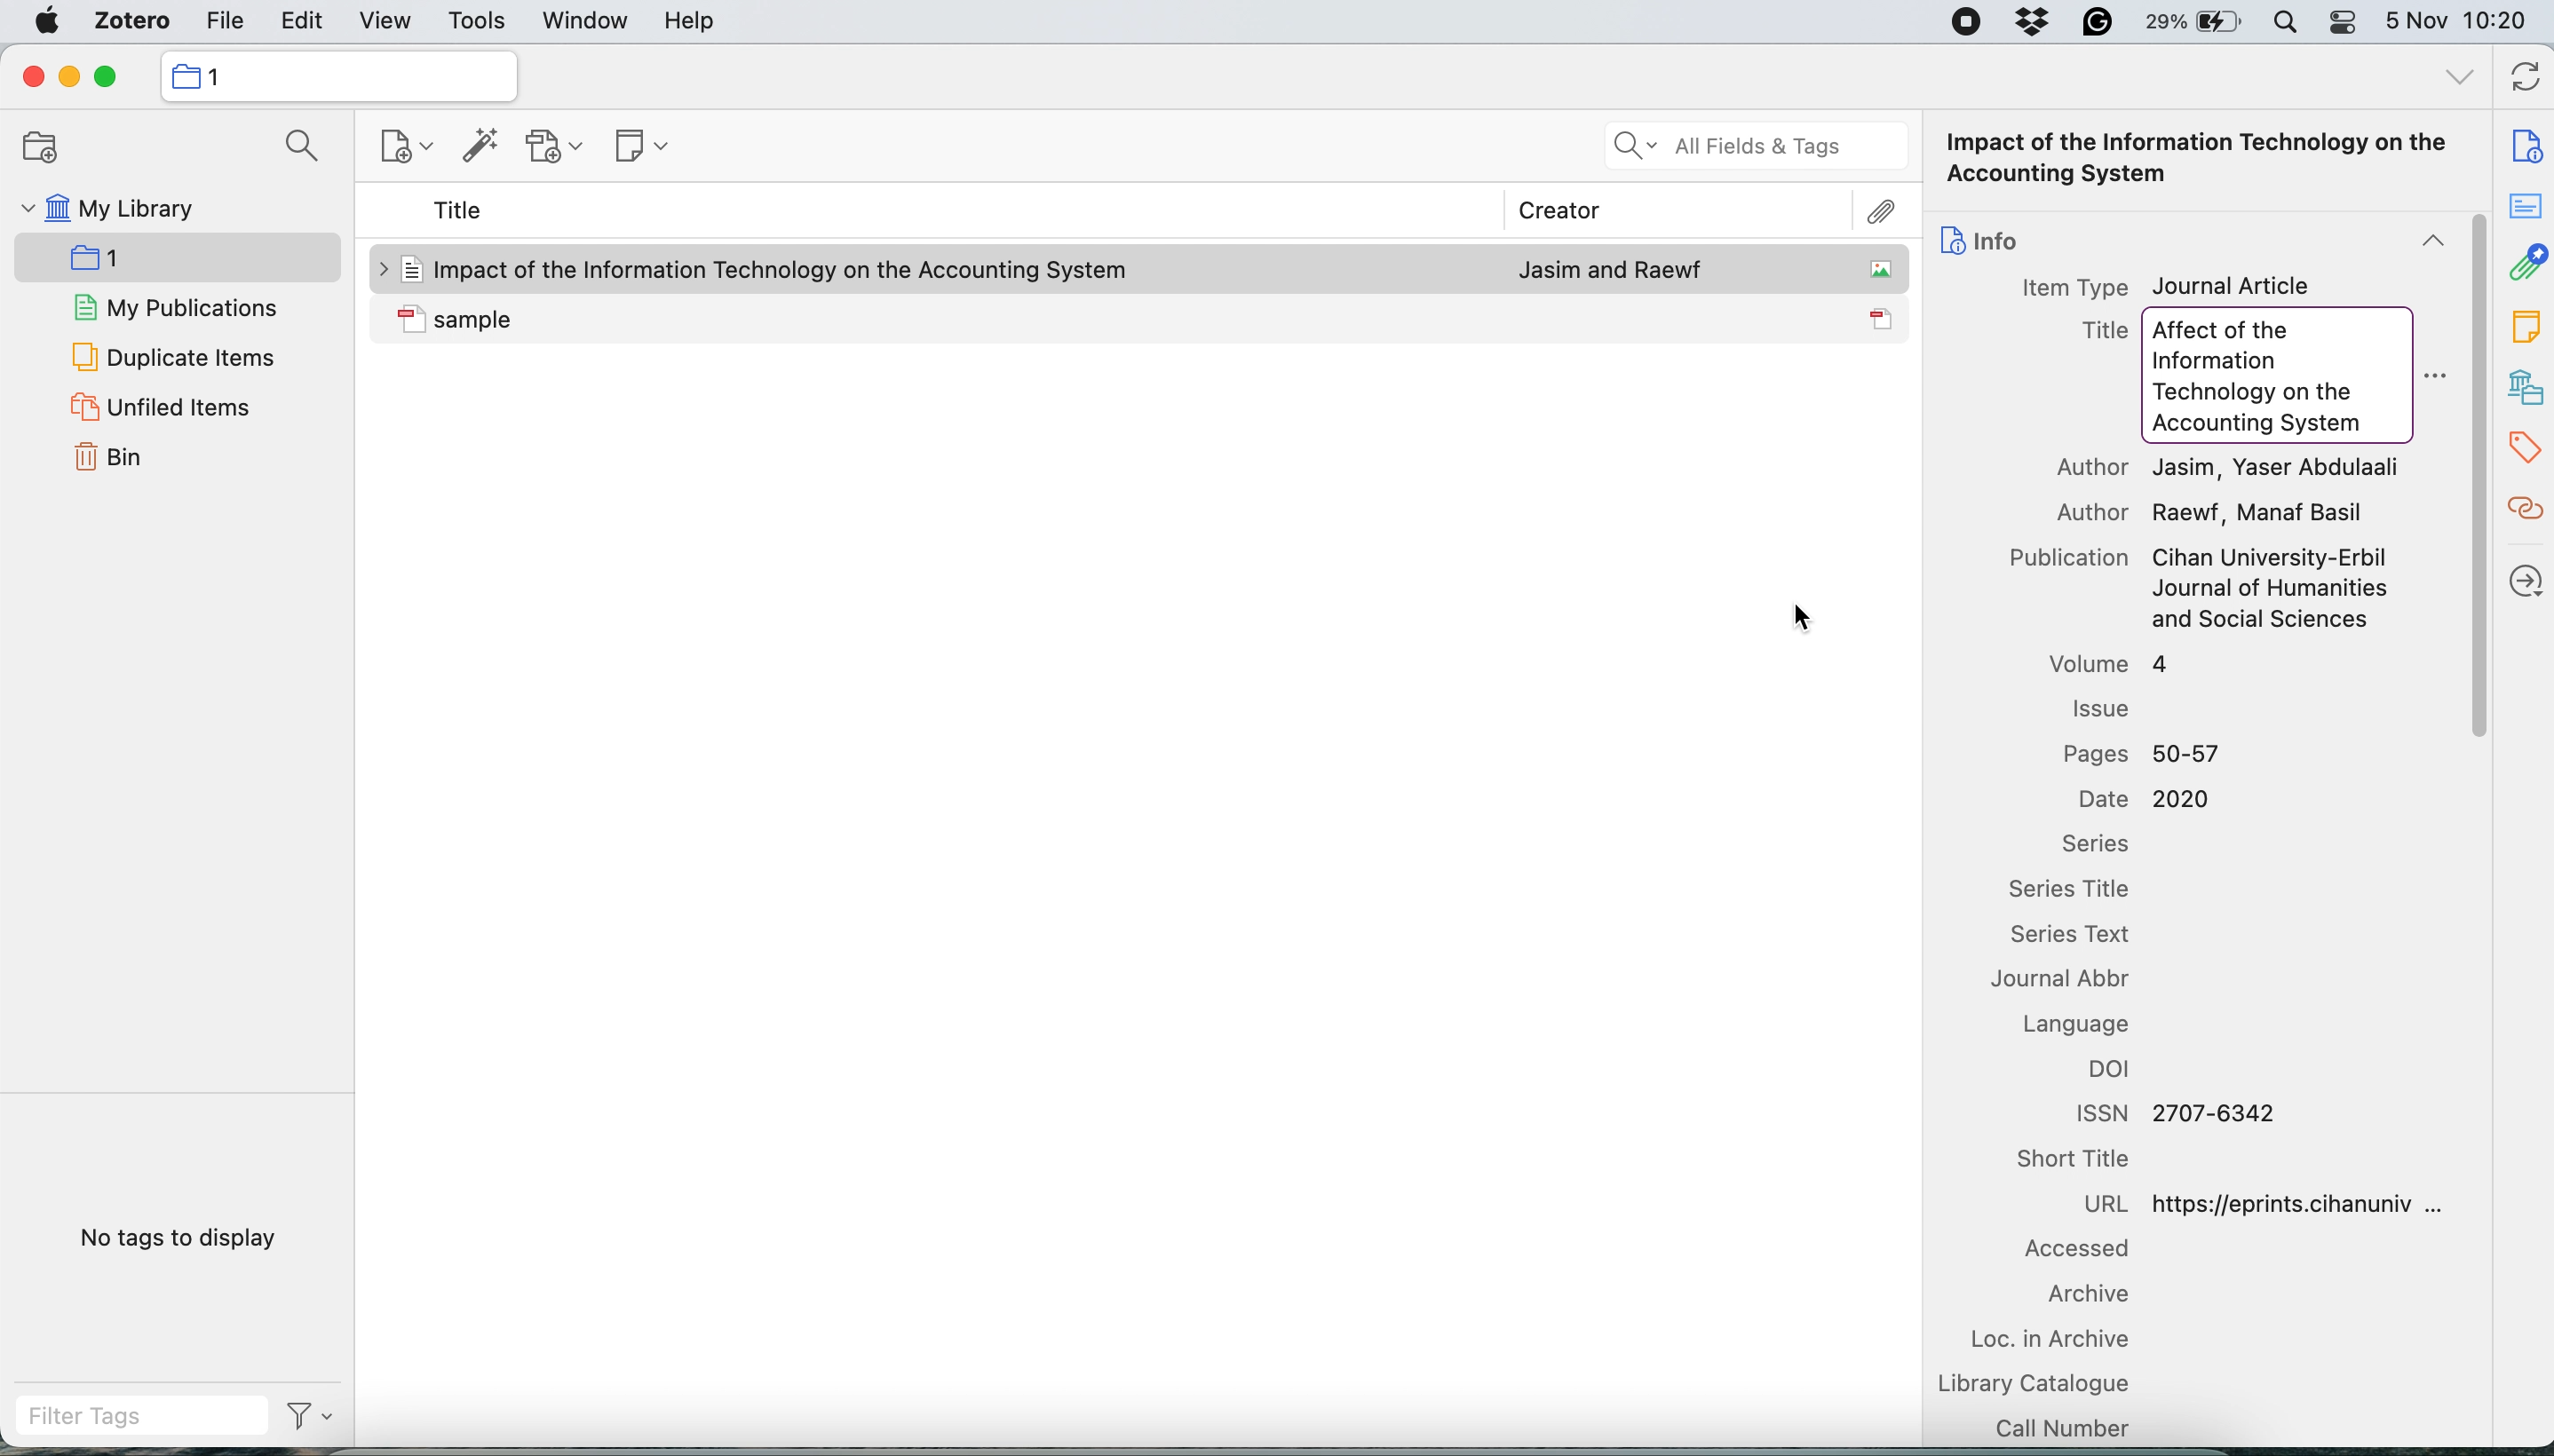 The image size is (2554, 1456). What do you see at coordinates (1970, 21) in the screenshot?
I see `screen recorder` at bounding box center [1970, 21].